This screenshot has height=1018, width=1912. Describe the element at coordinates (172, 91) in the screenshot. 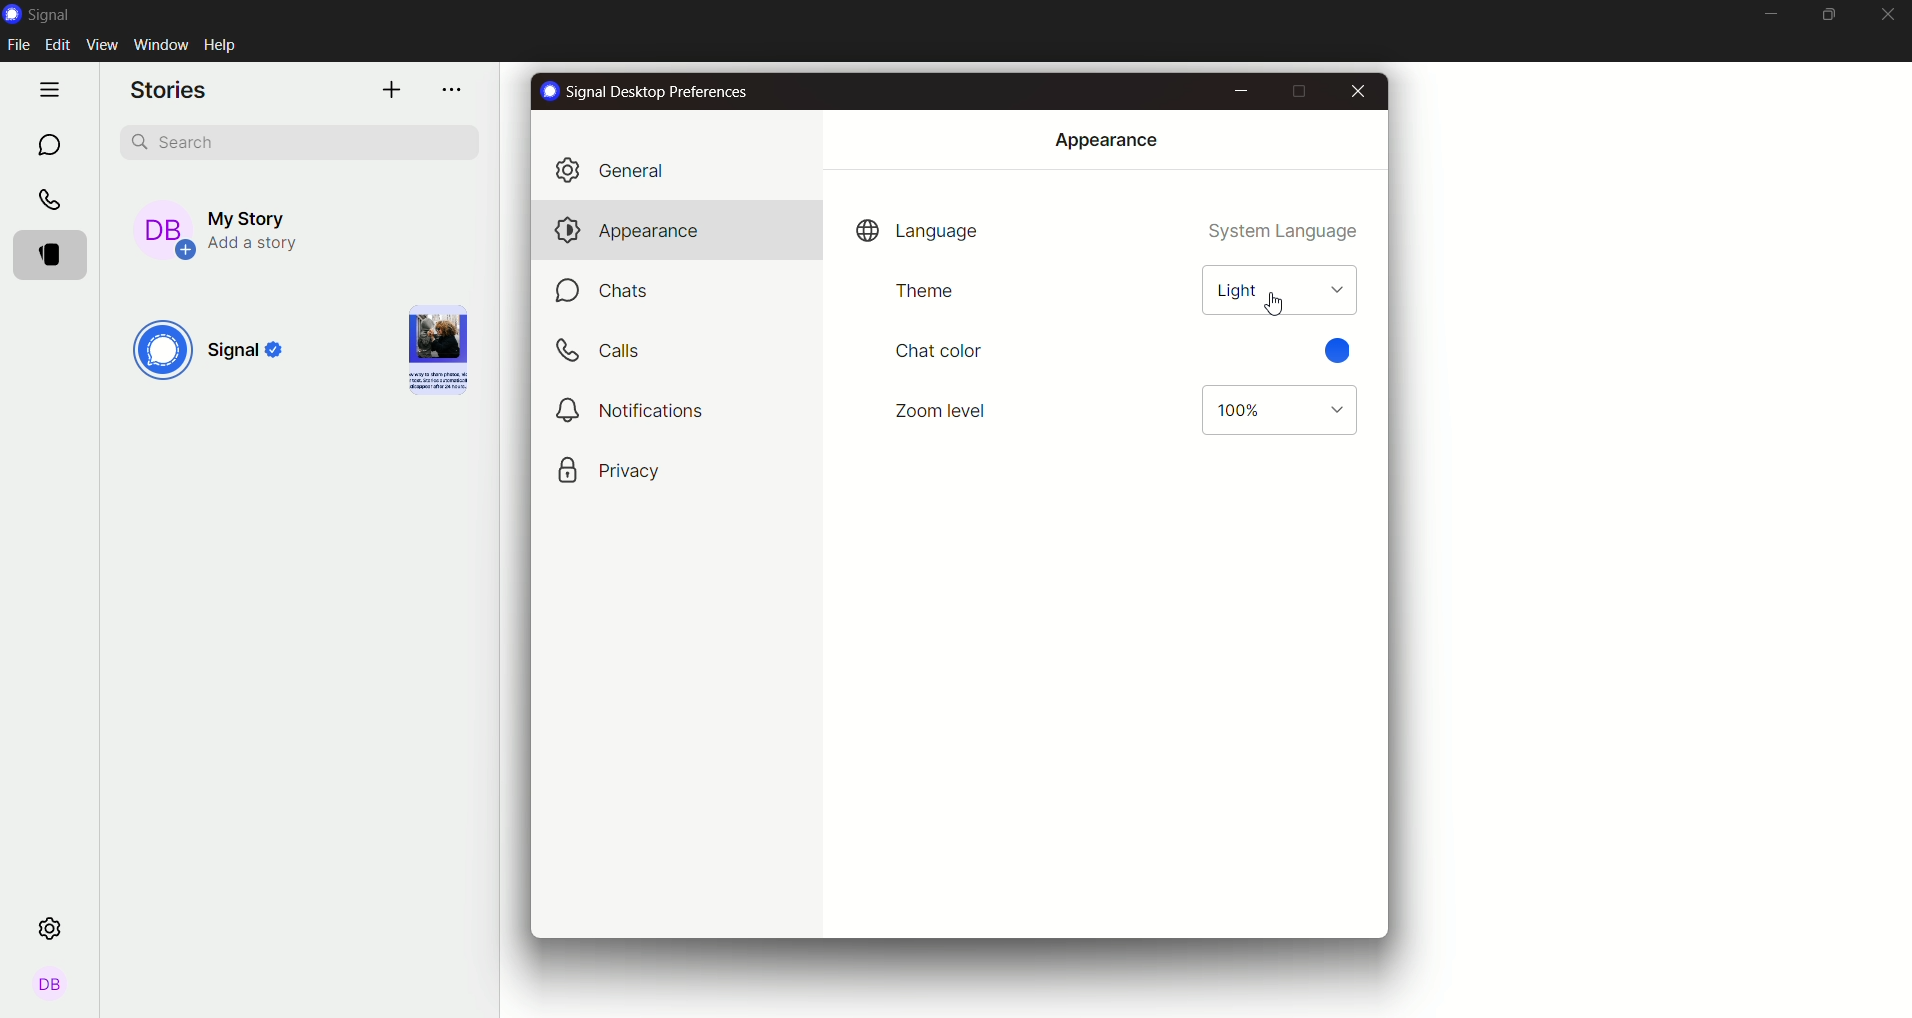

I see `stories` at that location.